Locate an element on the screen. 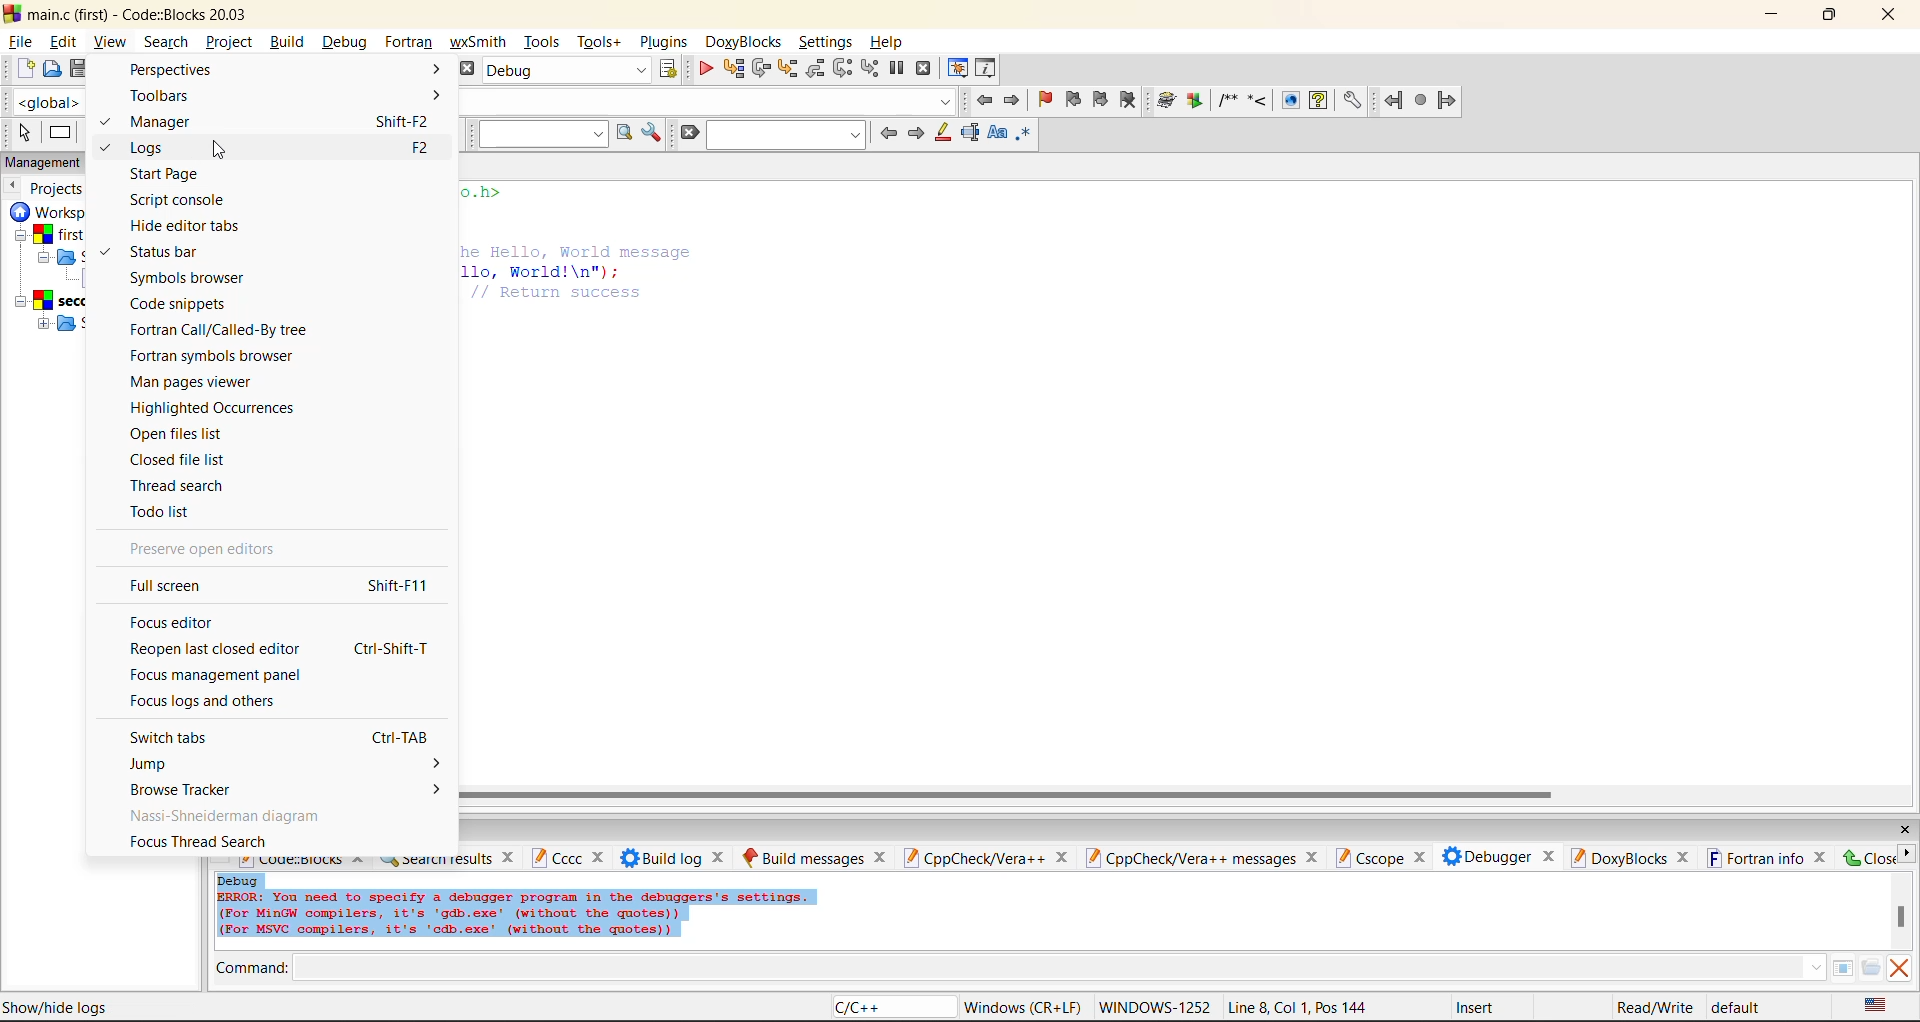 This screenshot has width=1920, height=1022. doxyblocks is located at coordinates (1632, 858).